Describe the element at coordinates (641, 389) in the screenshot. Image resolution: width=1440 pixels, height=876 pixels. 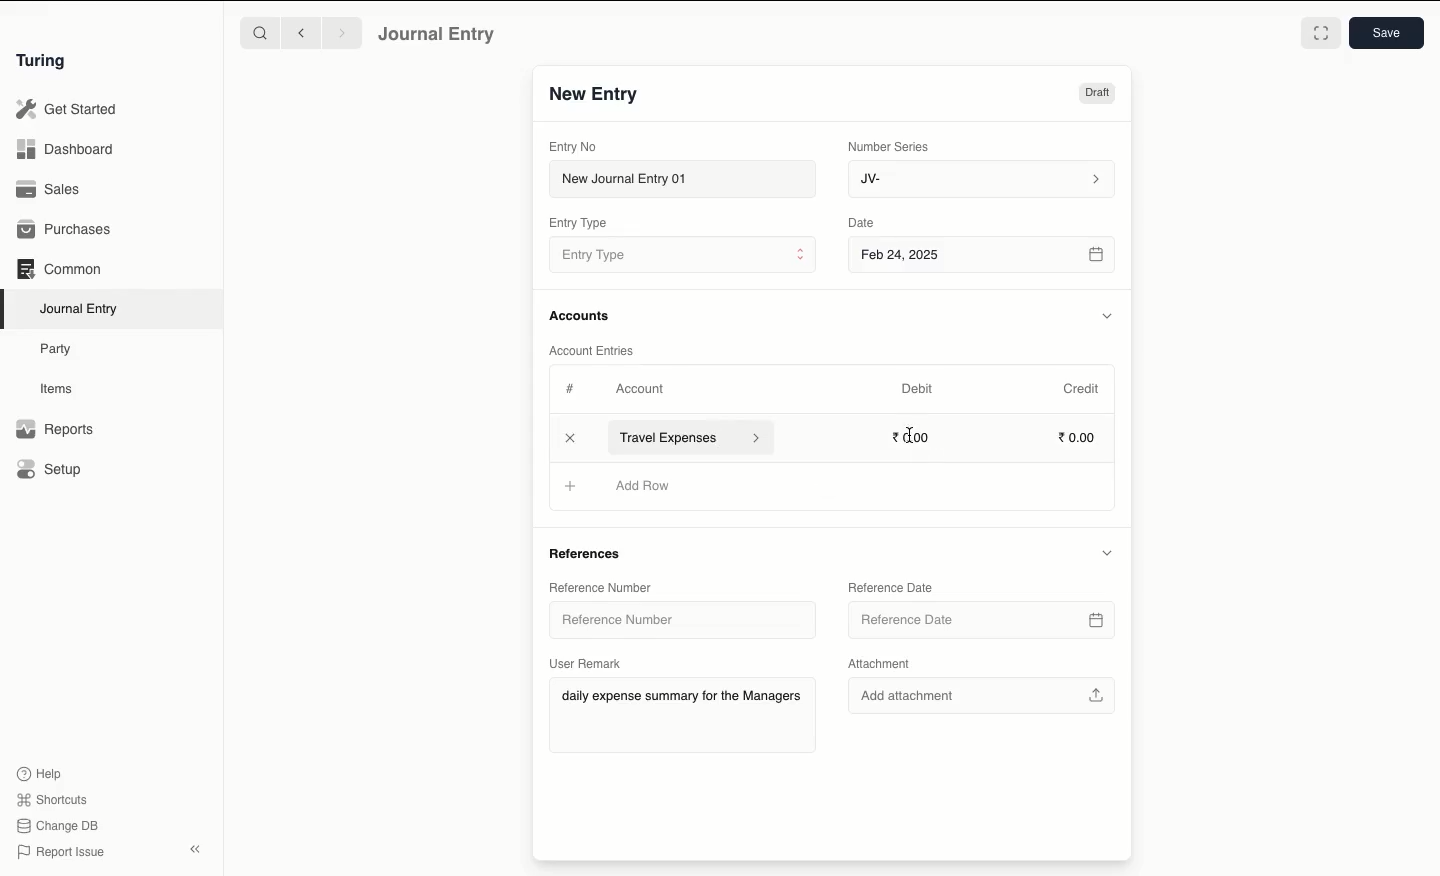
I see `Account` at that location.